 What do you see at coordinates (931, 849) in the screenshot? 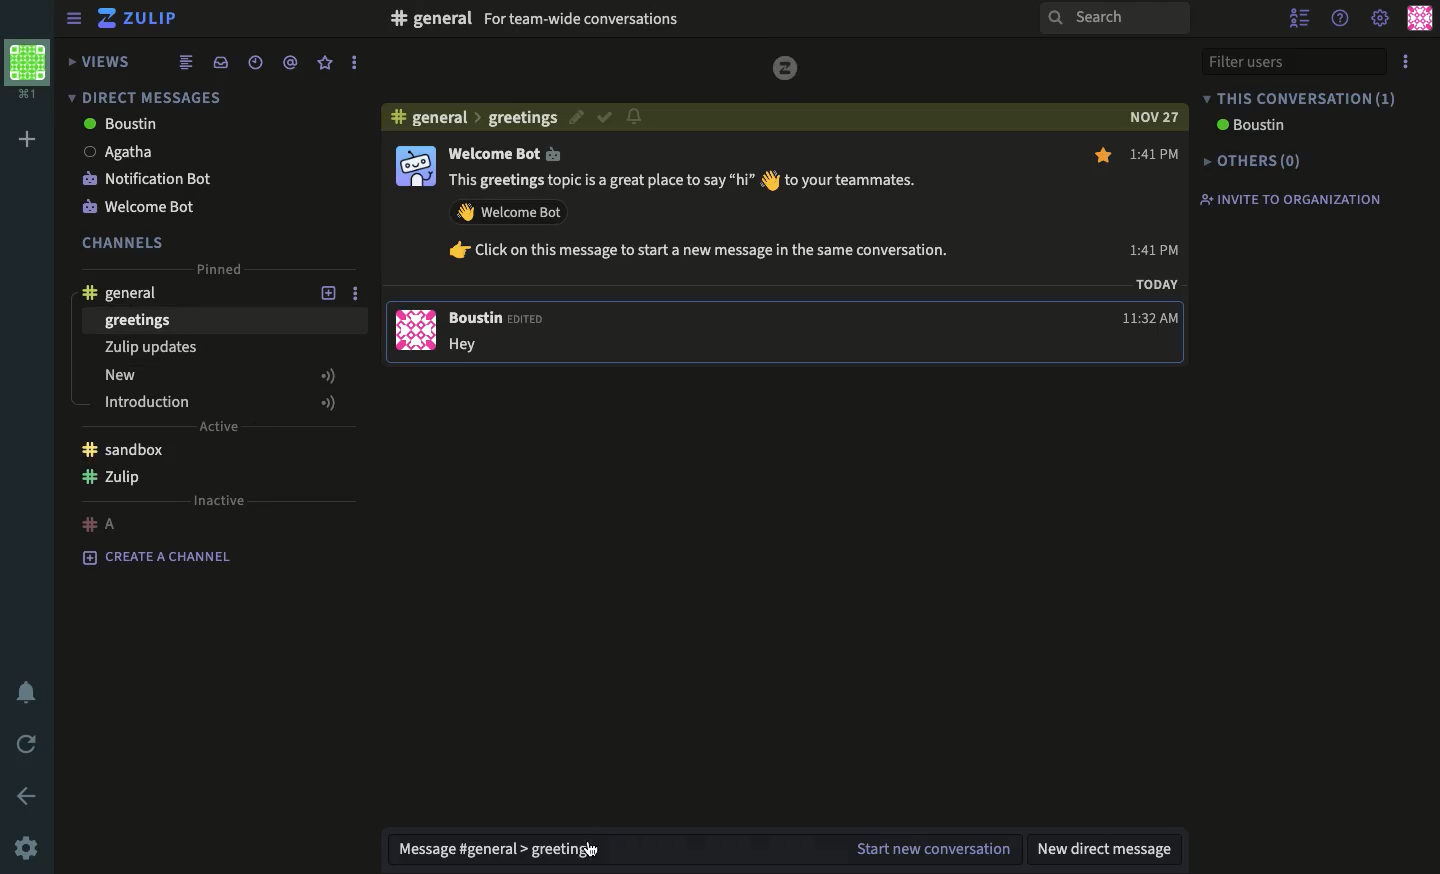
I see `start new conversation` at bounding box center [931, 849].